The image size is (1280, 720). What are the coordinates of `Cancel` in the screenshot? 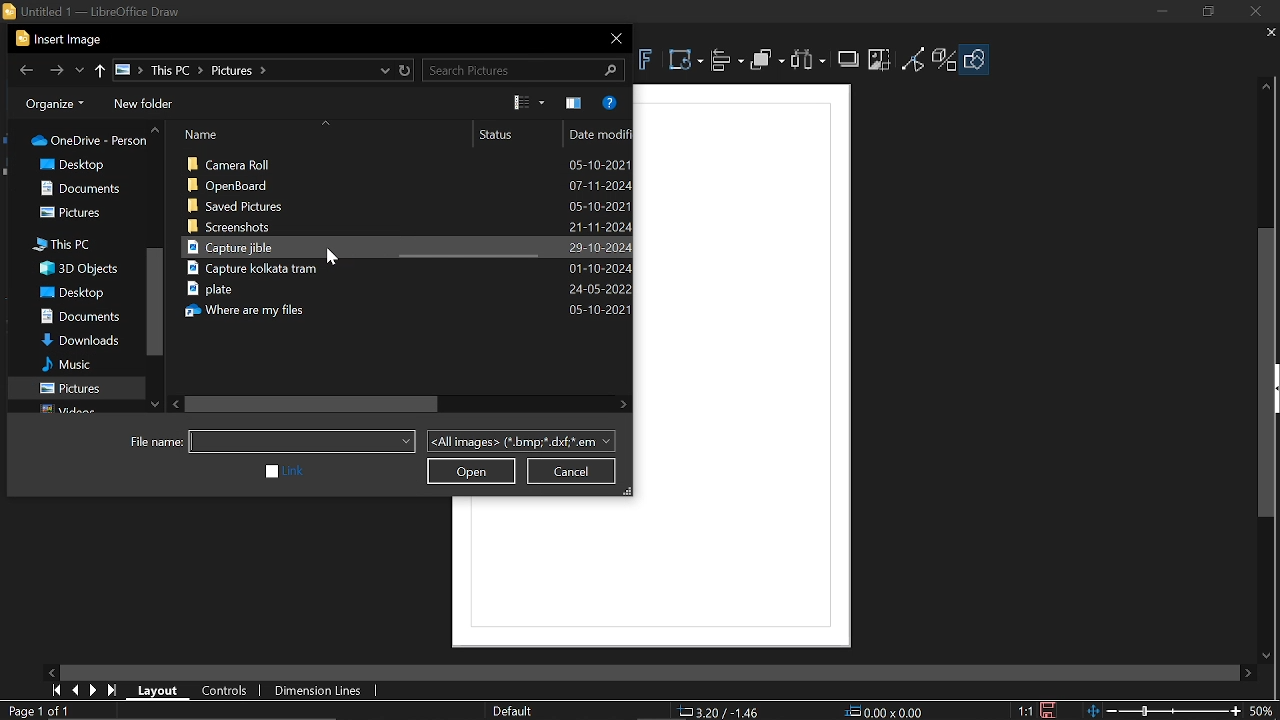 It's located at (570, 470).